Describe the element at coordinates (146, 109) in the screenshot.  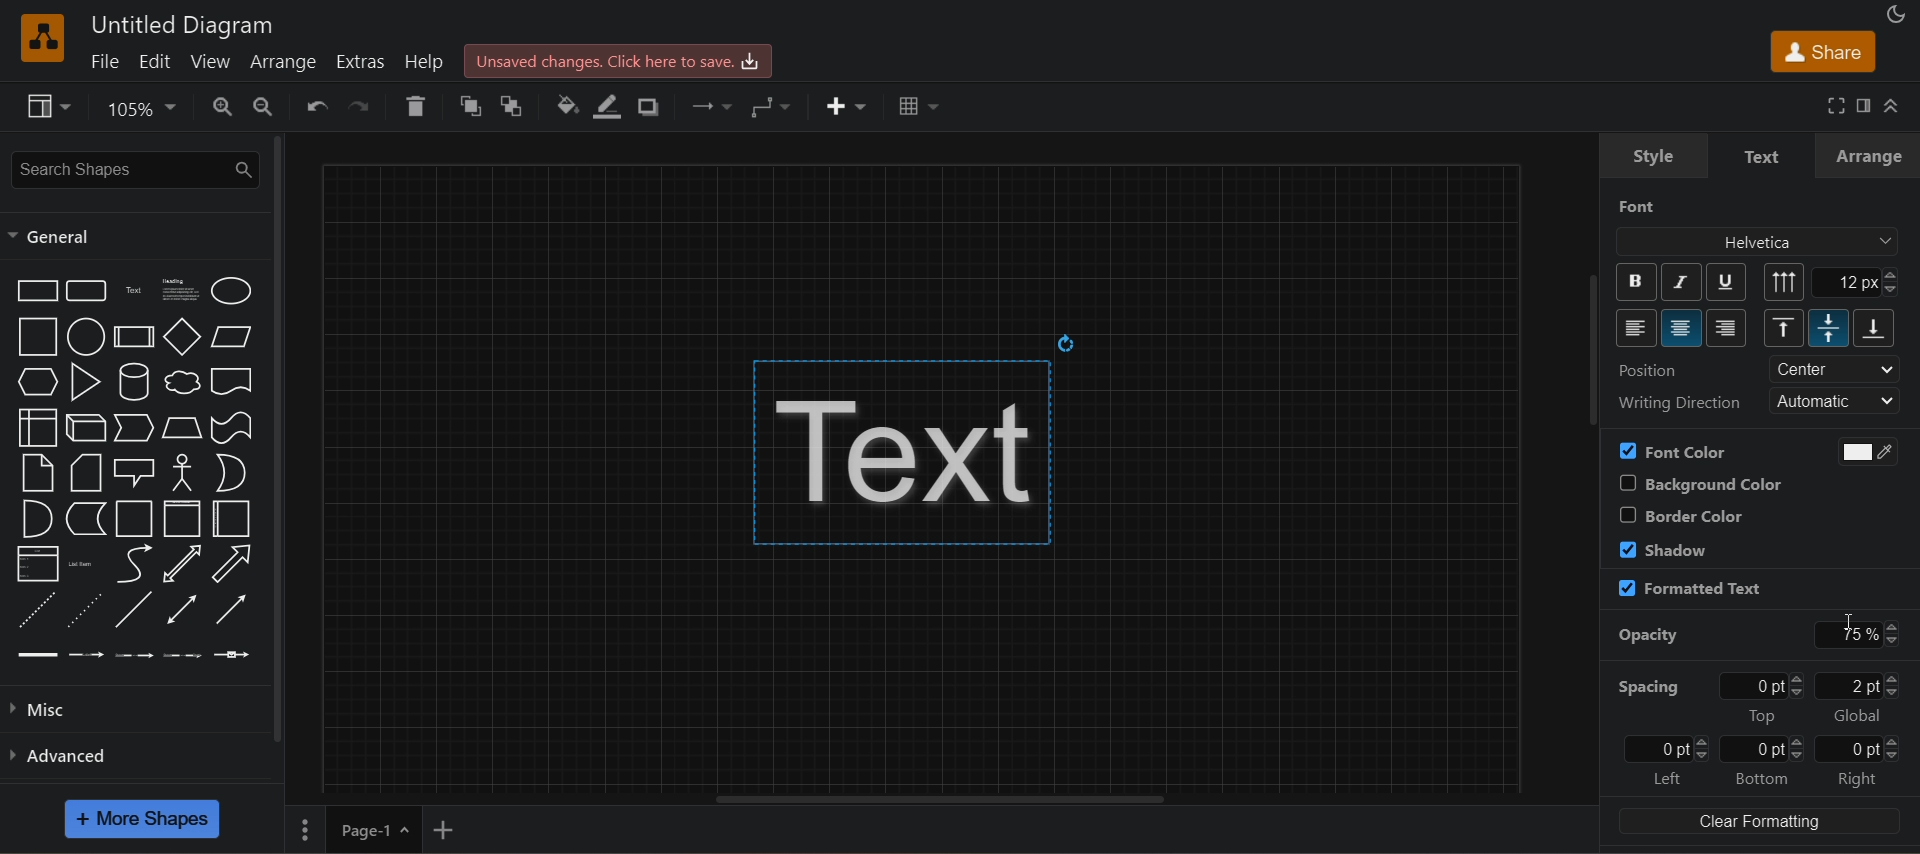
I see `zoom` at that location.